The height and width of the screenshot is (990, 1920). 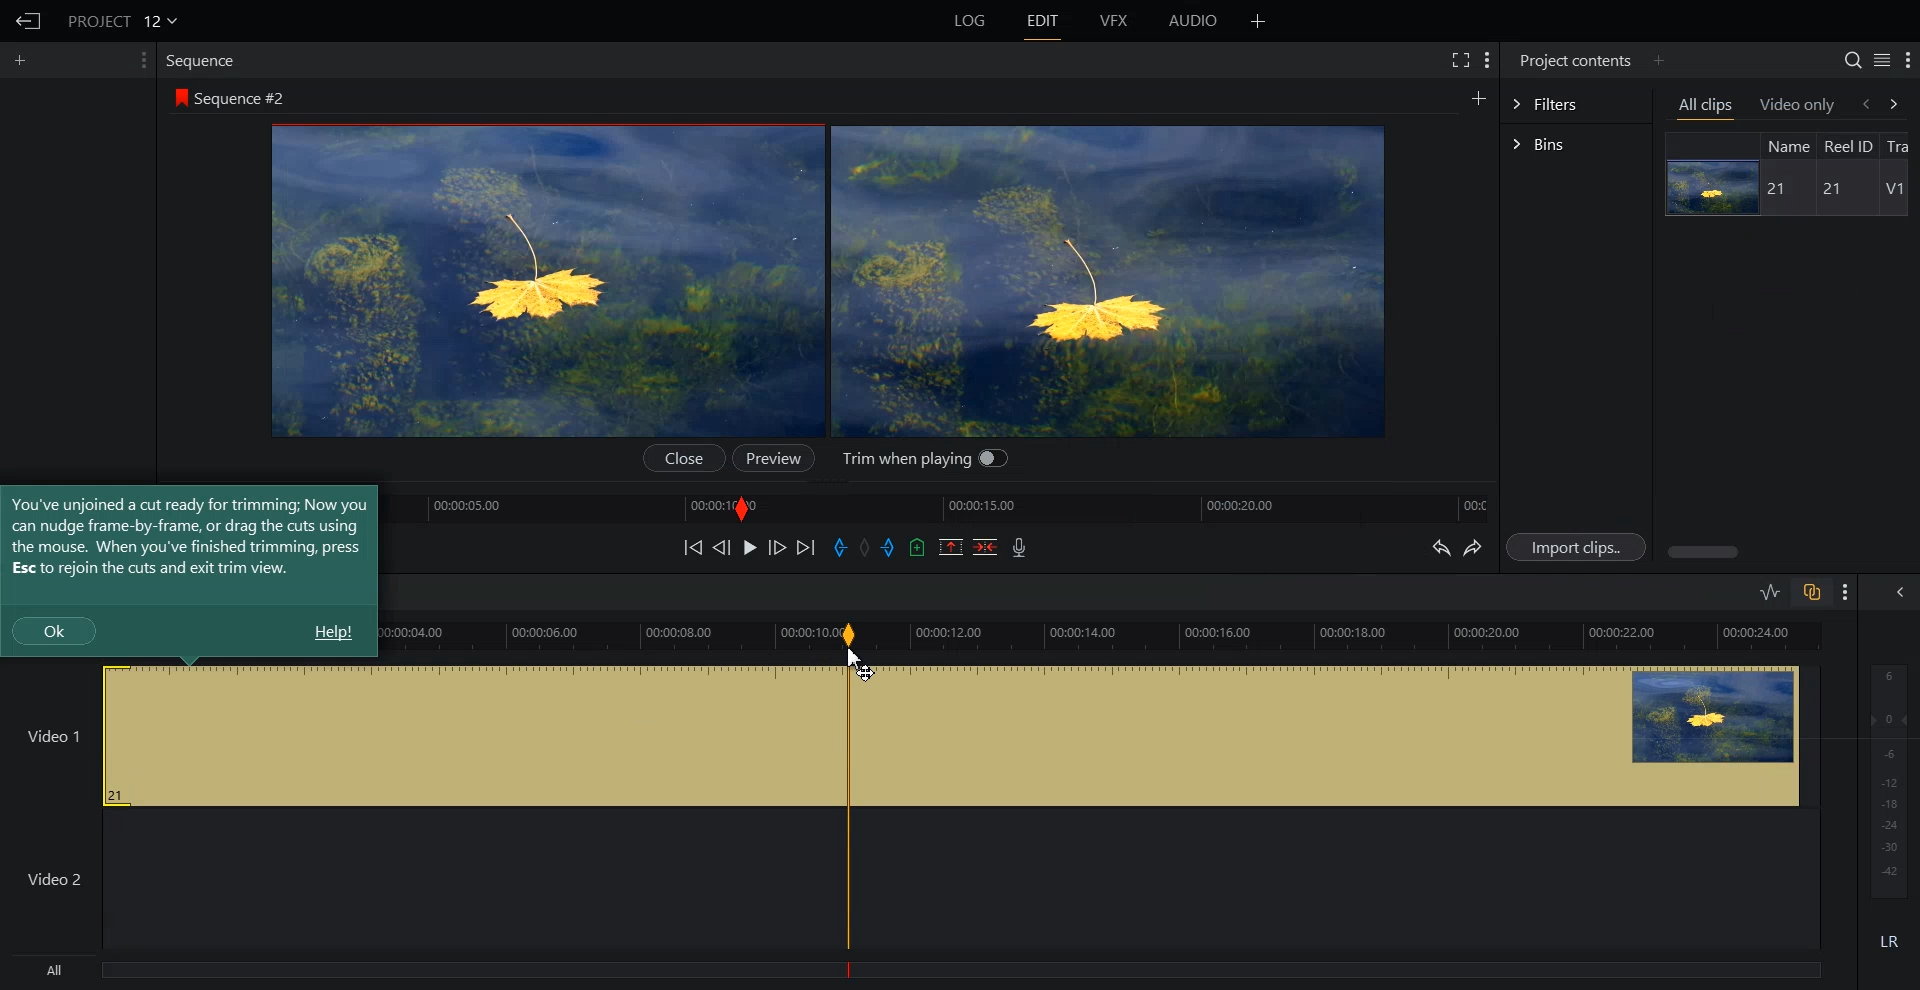 What do you see at coordinates (1575, 60) in the screenshot?
I see `Project contents` at bounding box center [1575, 60].